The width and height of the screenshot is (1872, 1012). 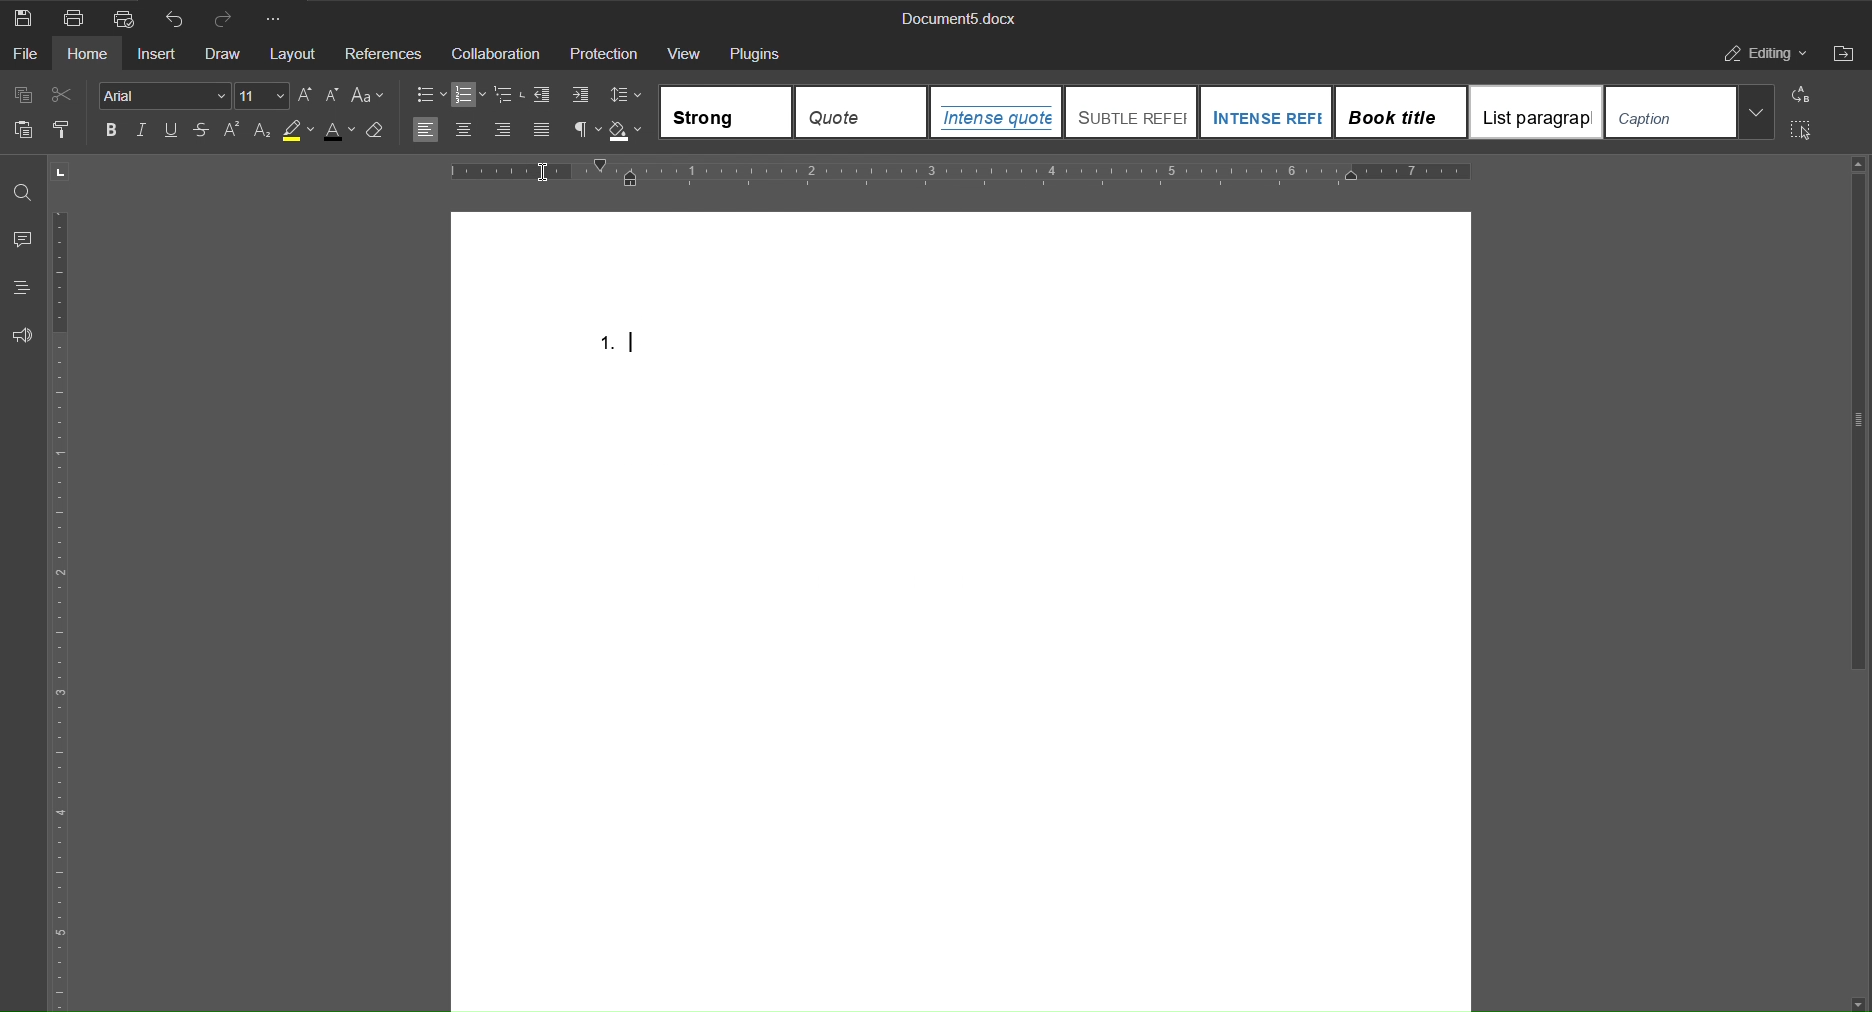 I want to click on Caption, so click(x=1671, y=113).